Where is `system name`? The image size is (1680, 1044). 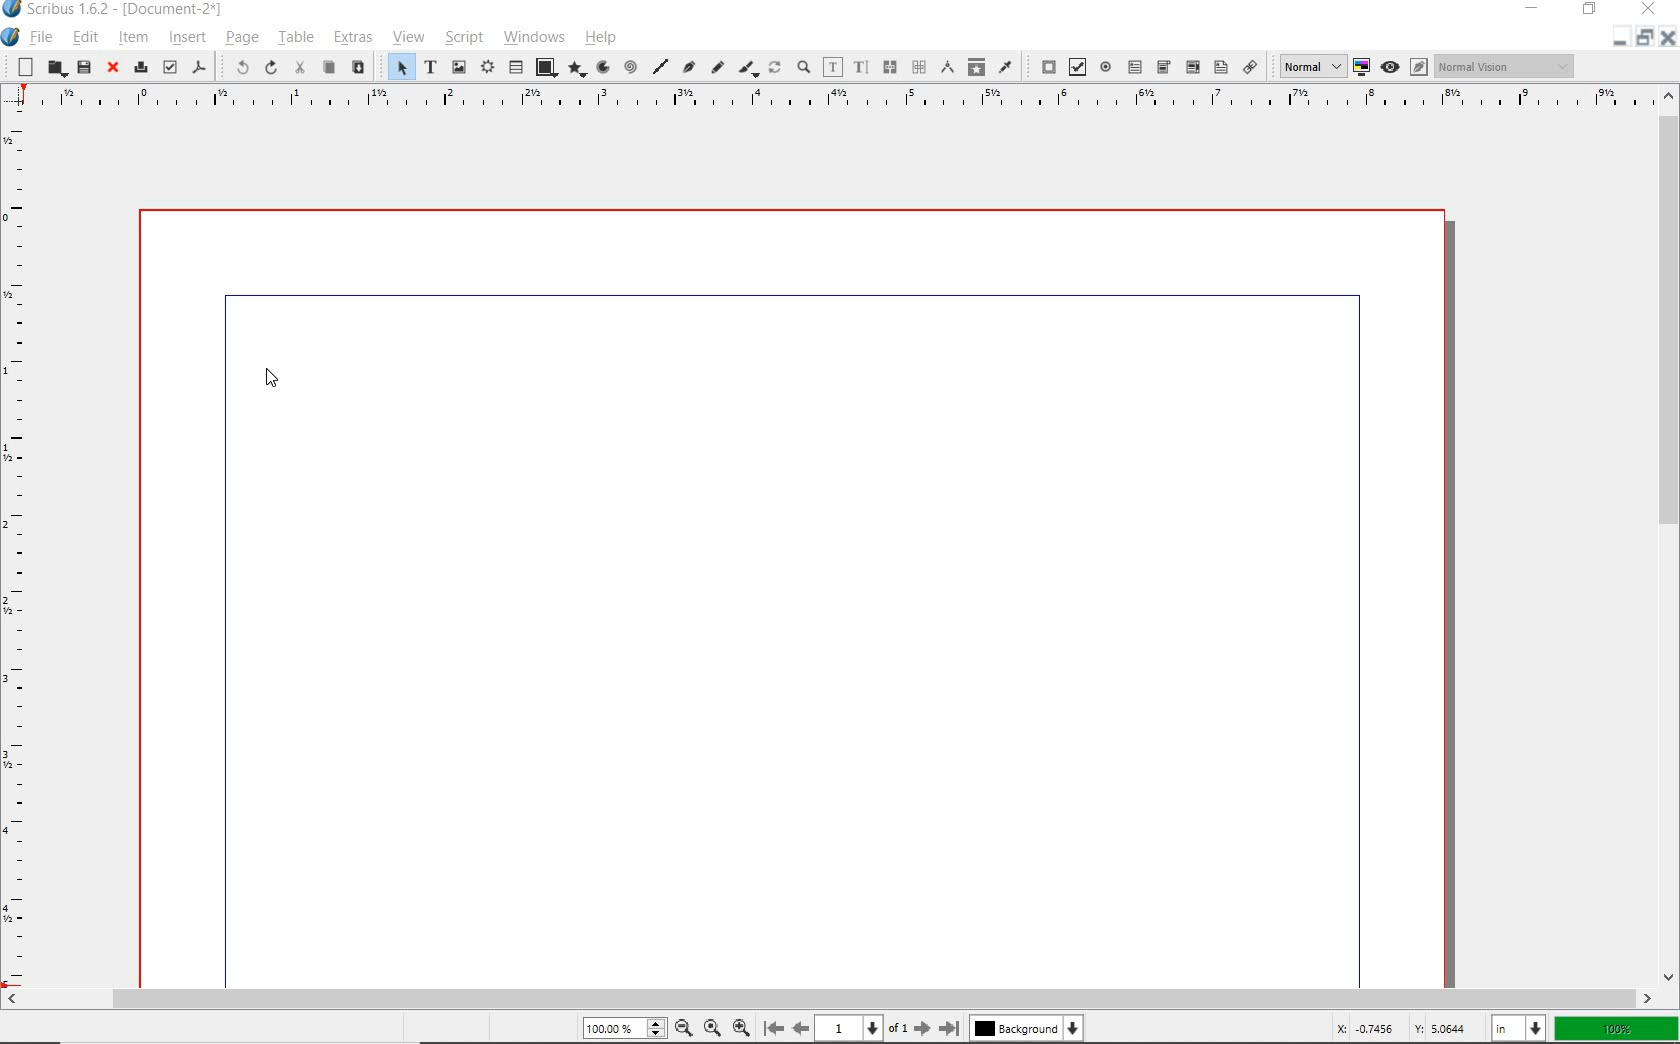 system name is located at coordinates (115, 9).